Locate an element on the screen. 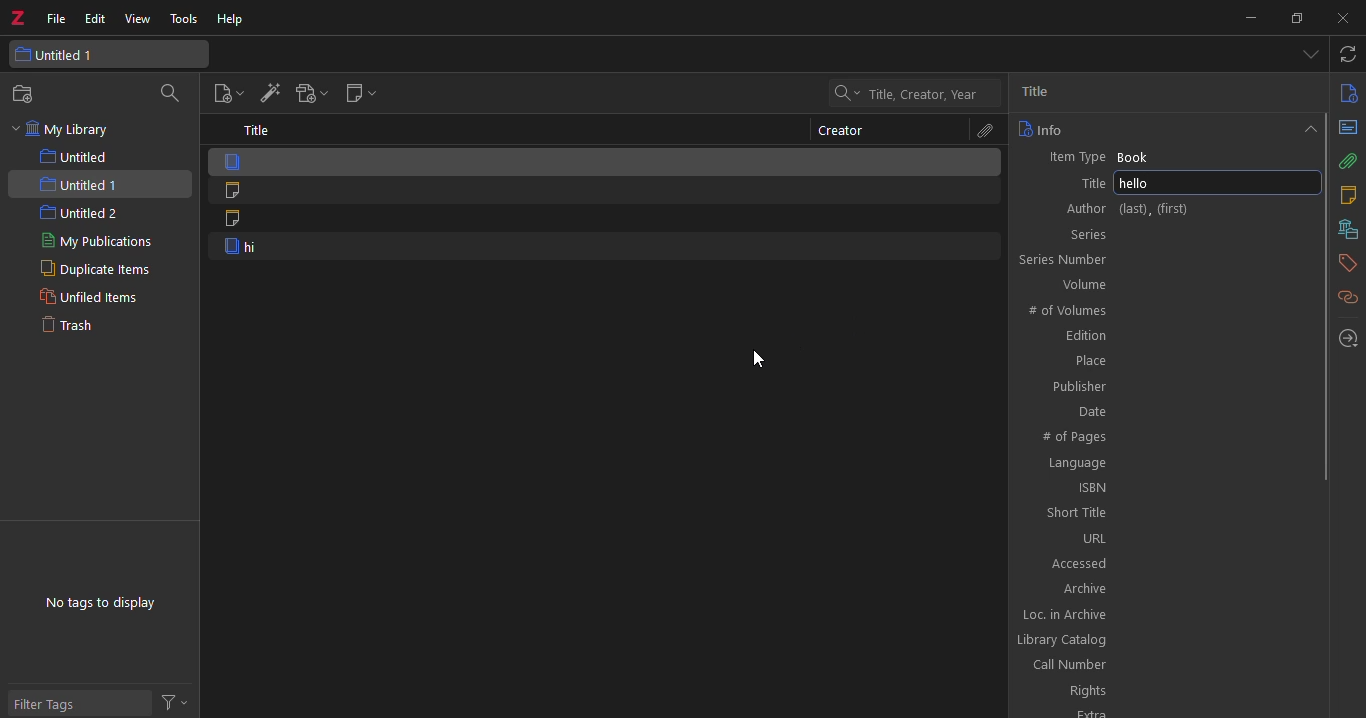  my library is located at coordinates (64, 130).